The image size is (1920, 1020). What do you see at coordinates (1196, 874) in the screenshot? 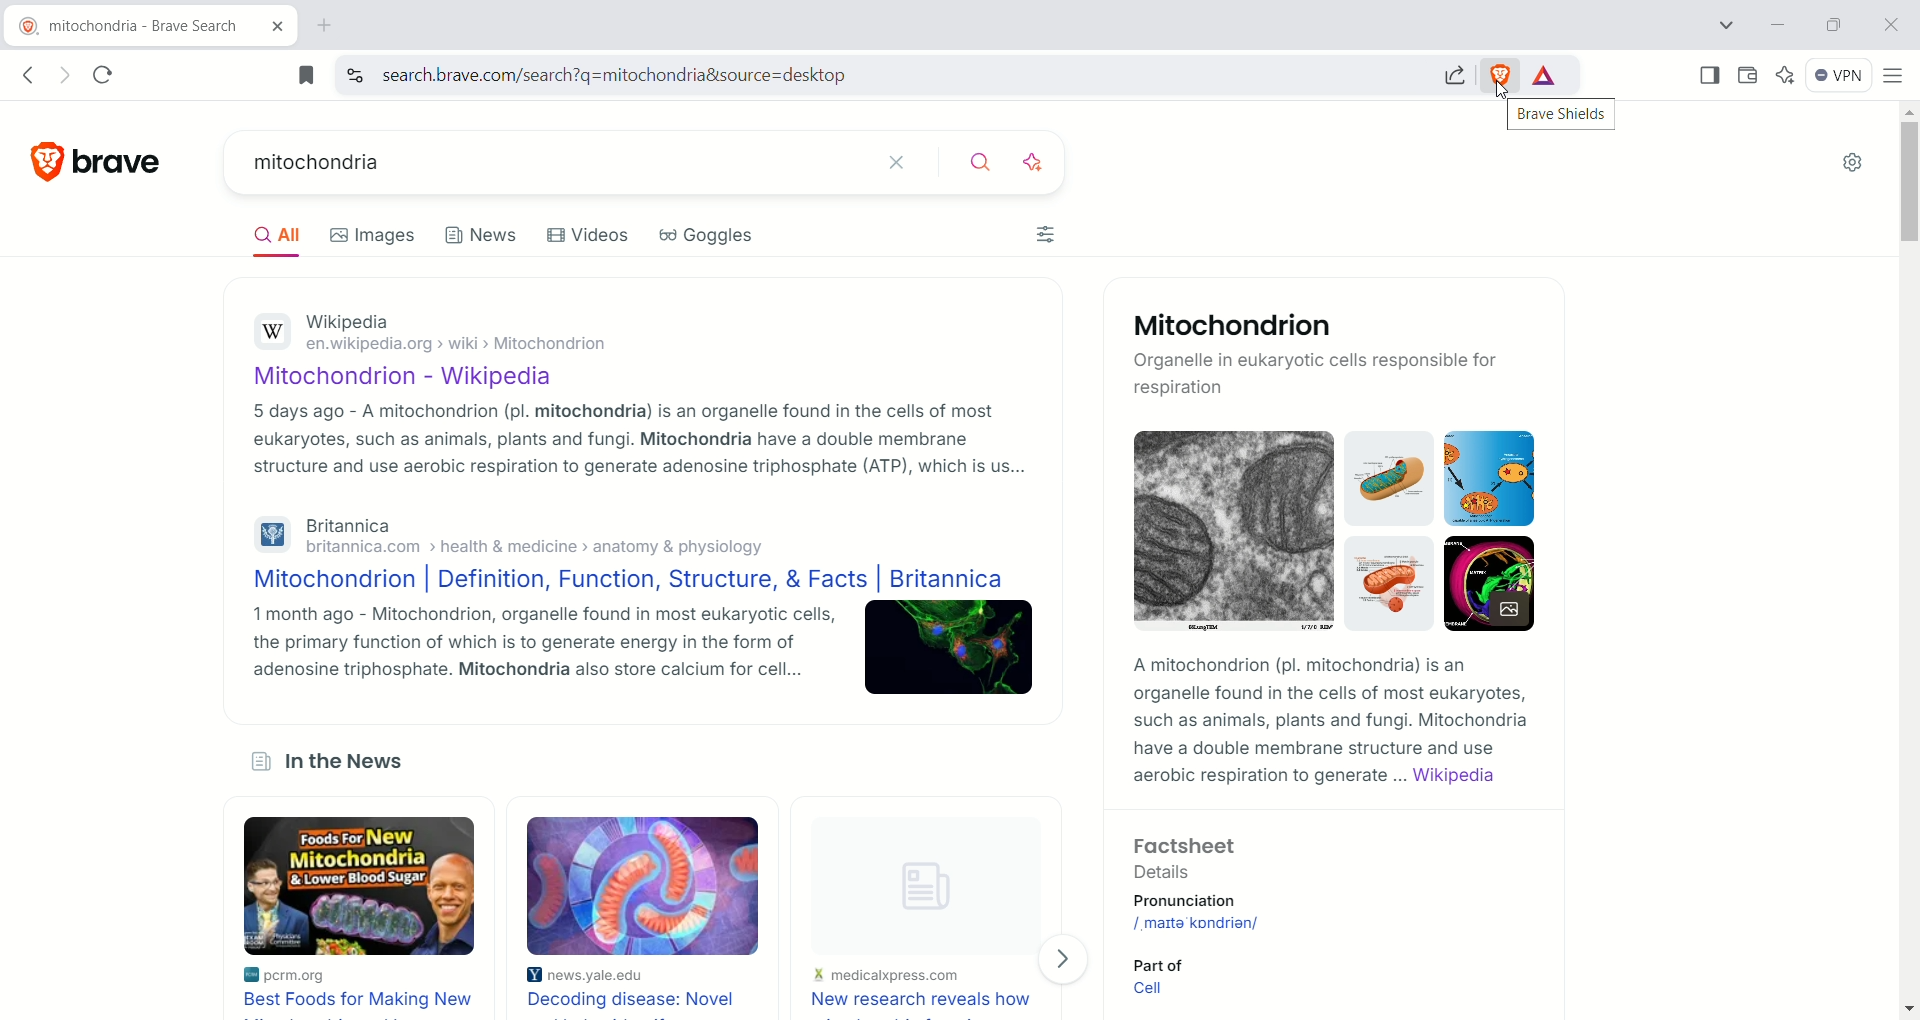
I see `Factsheet
Details
Pronunciation` at bounding box center [1196, 874].